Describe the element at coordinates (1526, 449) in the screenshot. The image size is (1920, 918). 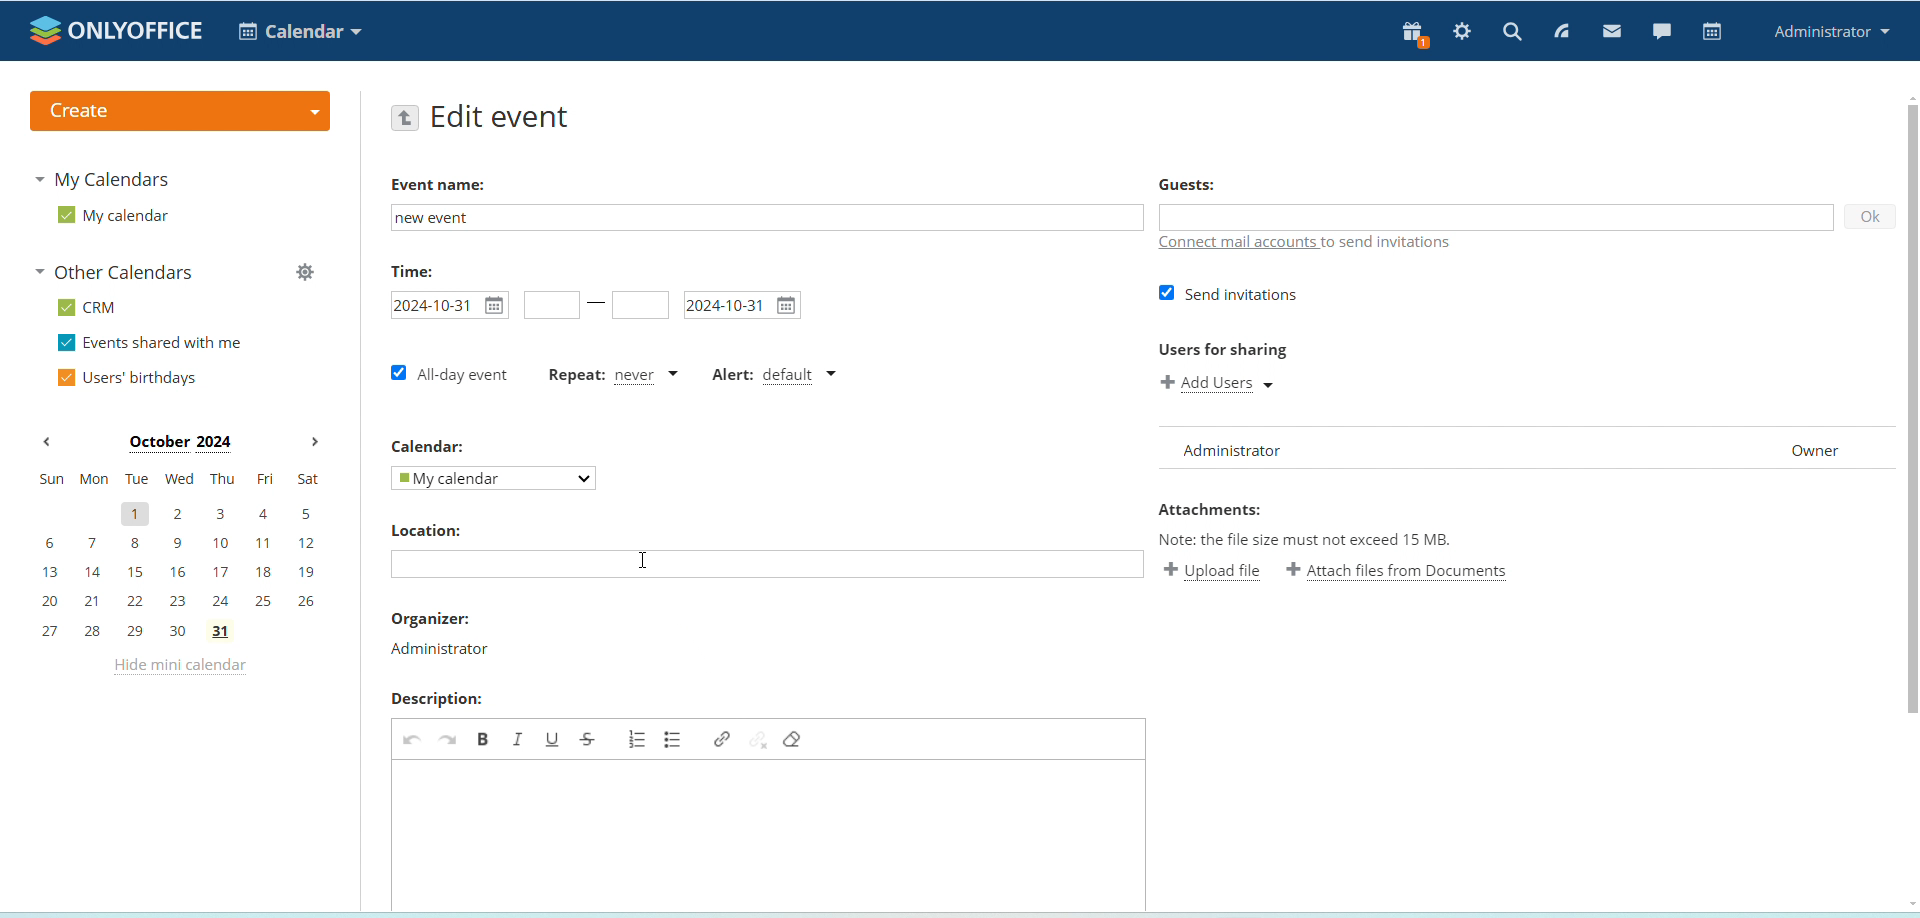
I see `user list` at that location.